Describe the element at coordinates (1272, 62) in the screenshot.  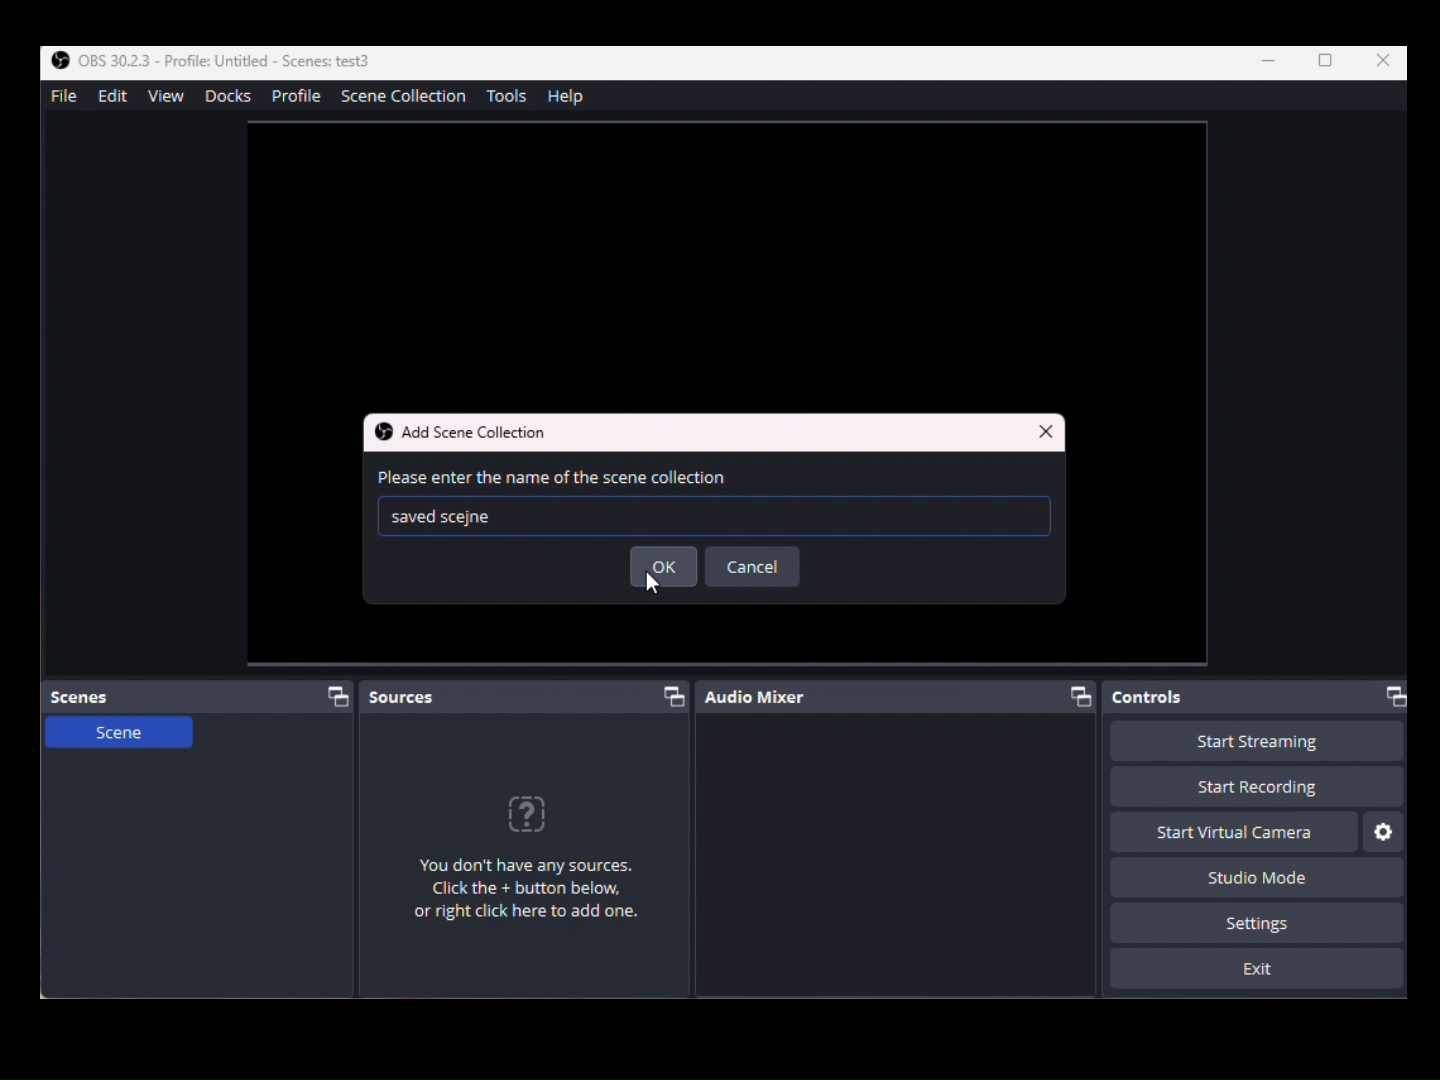
I see `Minimize` at that location.